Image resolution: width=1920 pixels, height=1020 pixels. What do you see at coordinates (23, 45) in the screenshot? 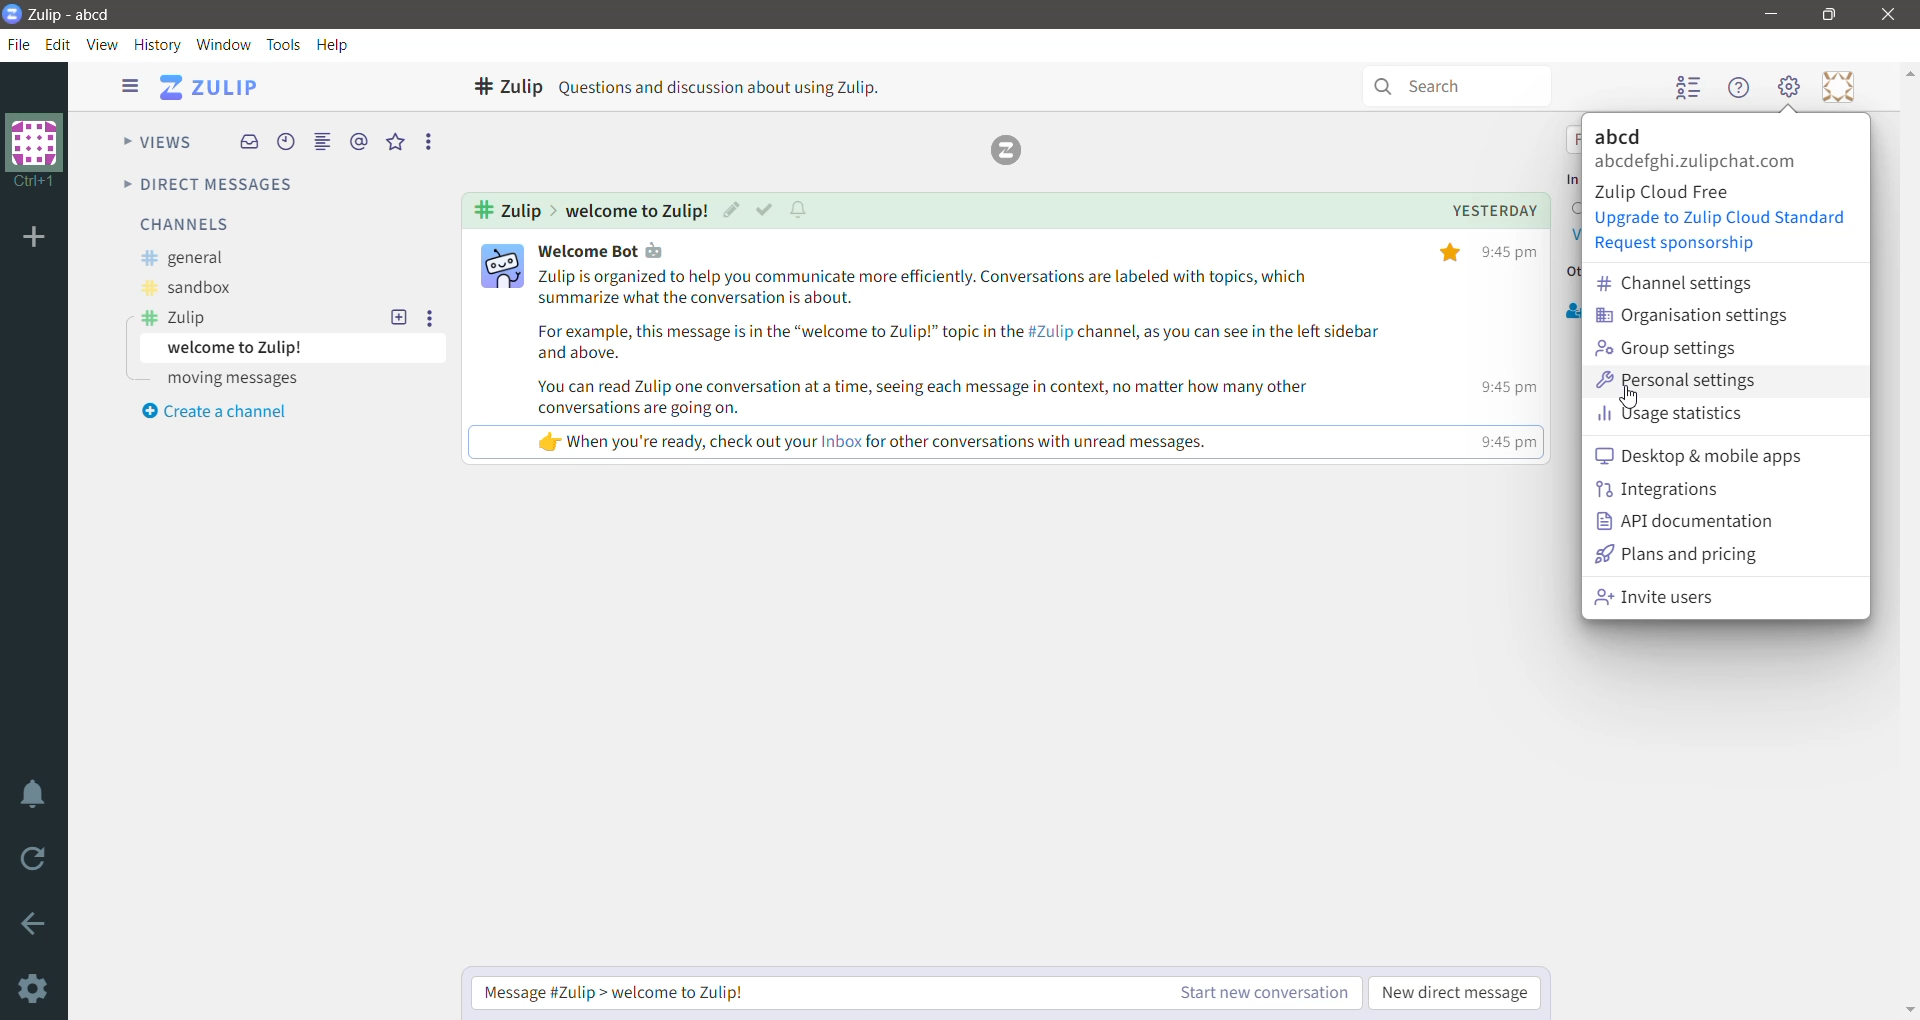
I see `File` at bounding box center [23, 45].